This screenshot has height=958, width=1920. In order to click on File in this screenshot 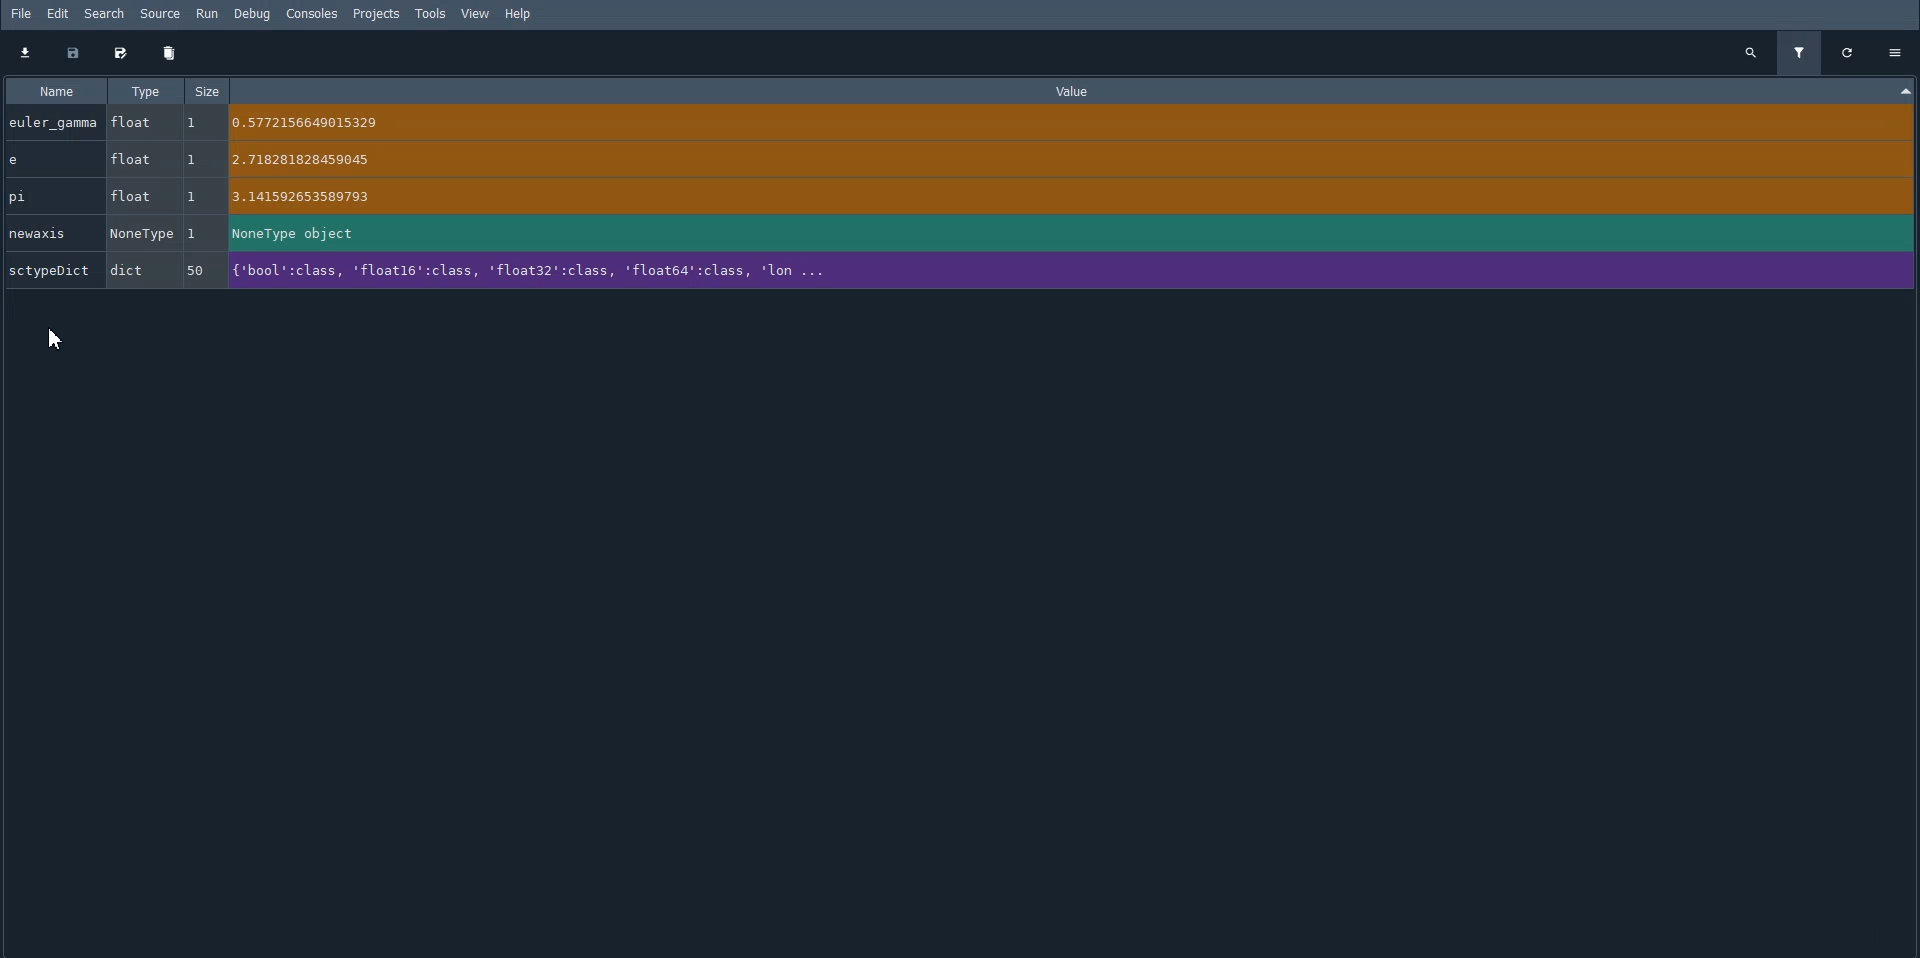, I will do `click(17, 14)`.